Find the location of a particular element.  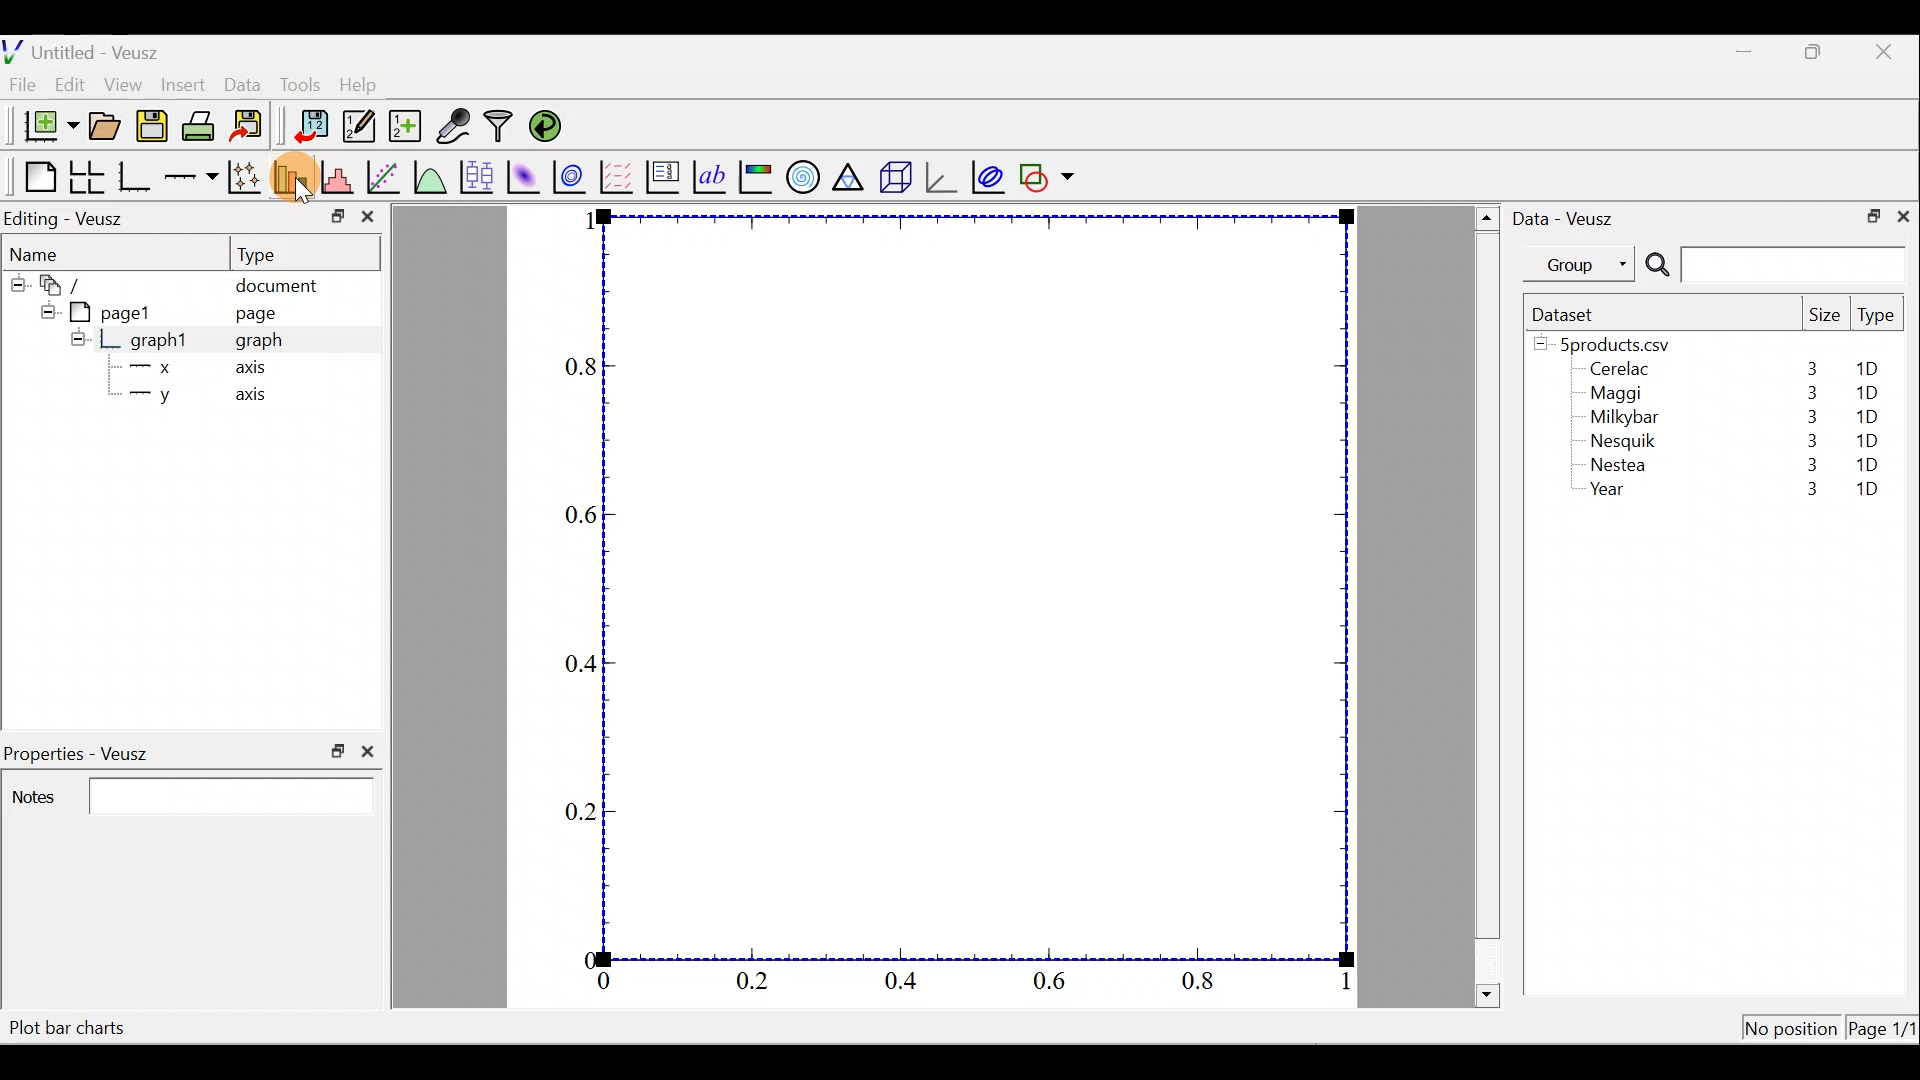

Create new dataset using ranges, parametrically, or as functions of existing datasets. is located at coordinates (407, 127).